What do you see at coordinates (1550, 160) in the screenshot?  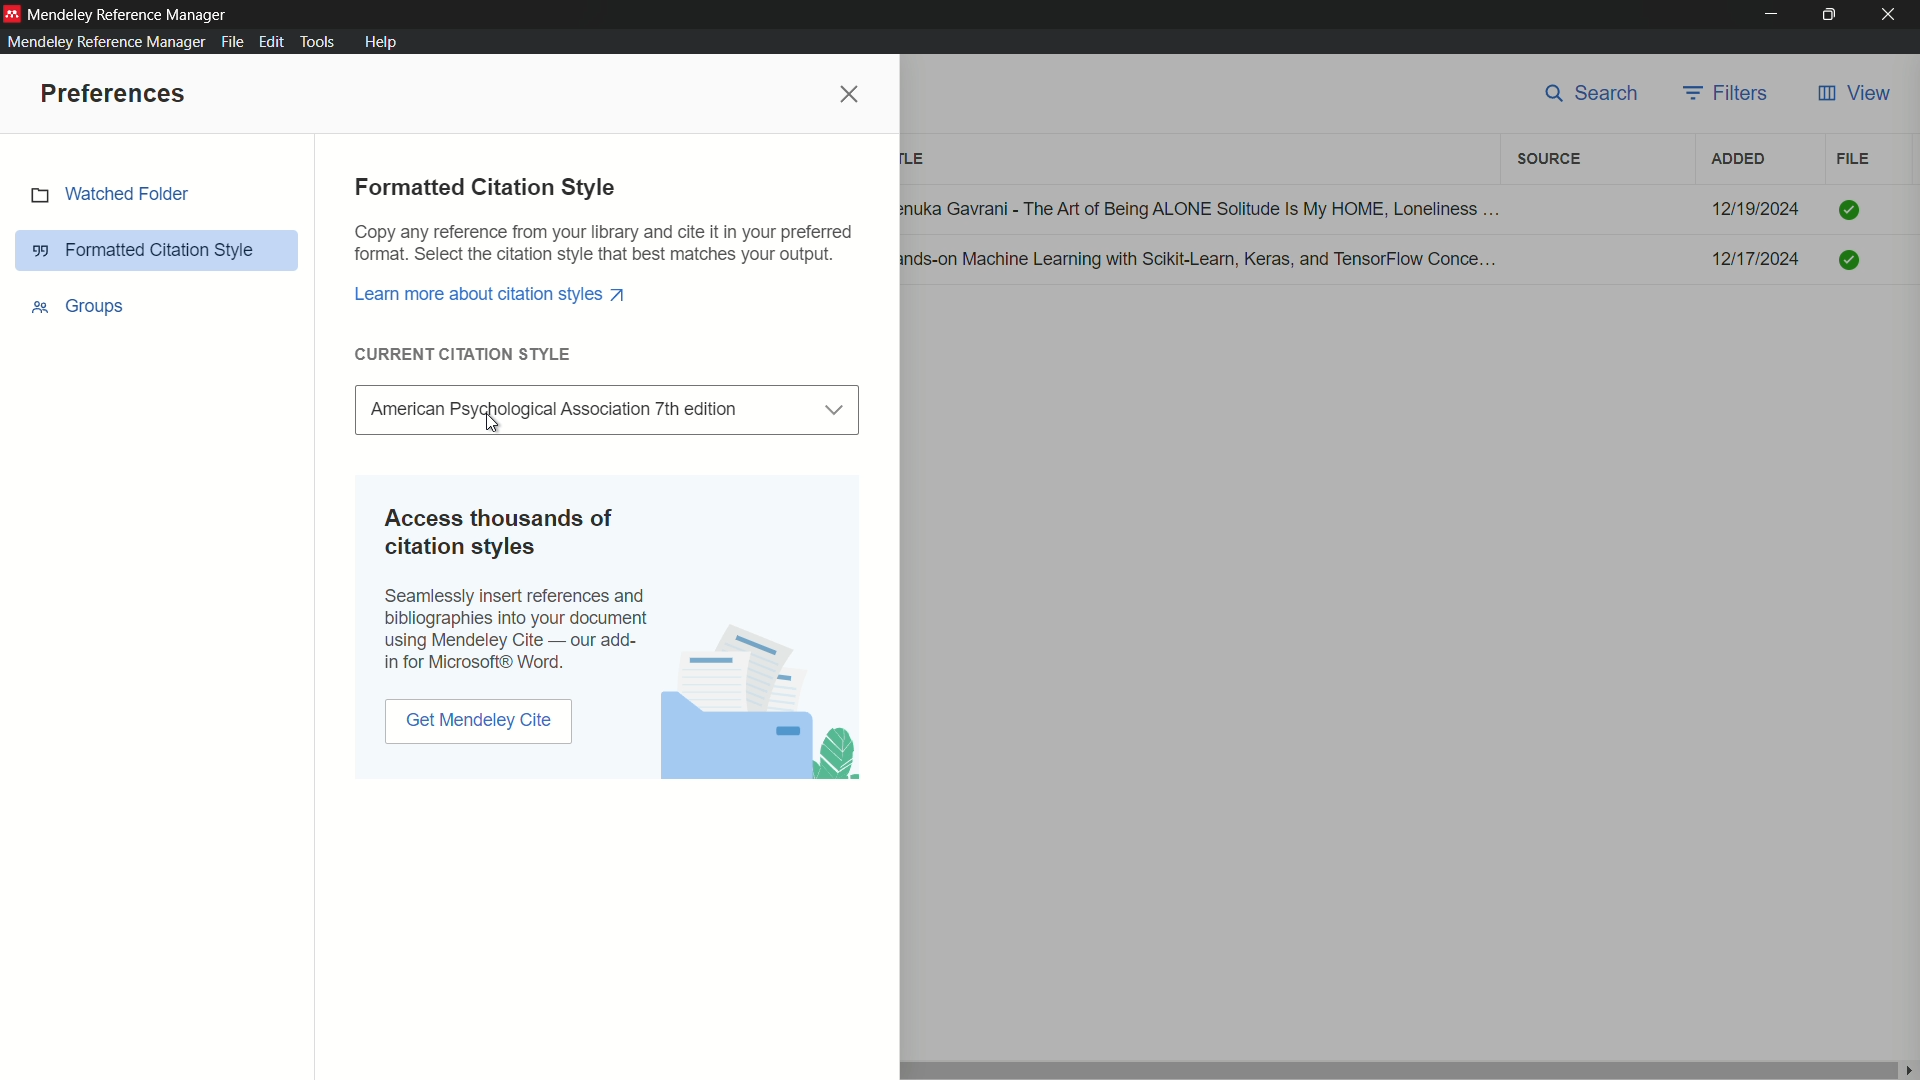 I see `filters` at bounding box center [1550, 160].